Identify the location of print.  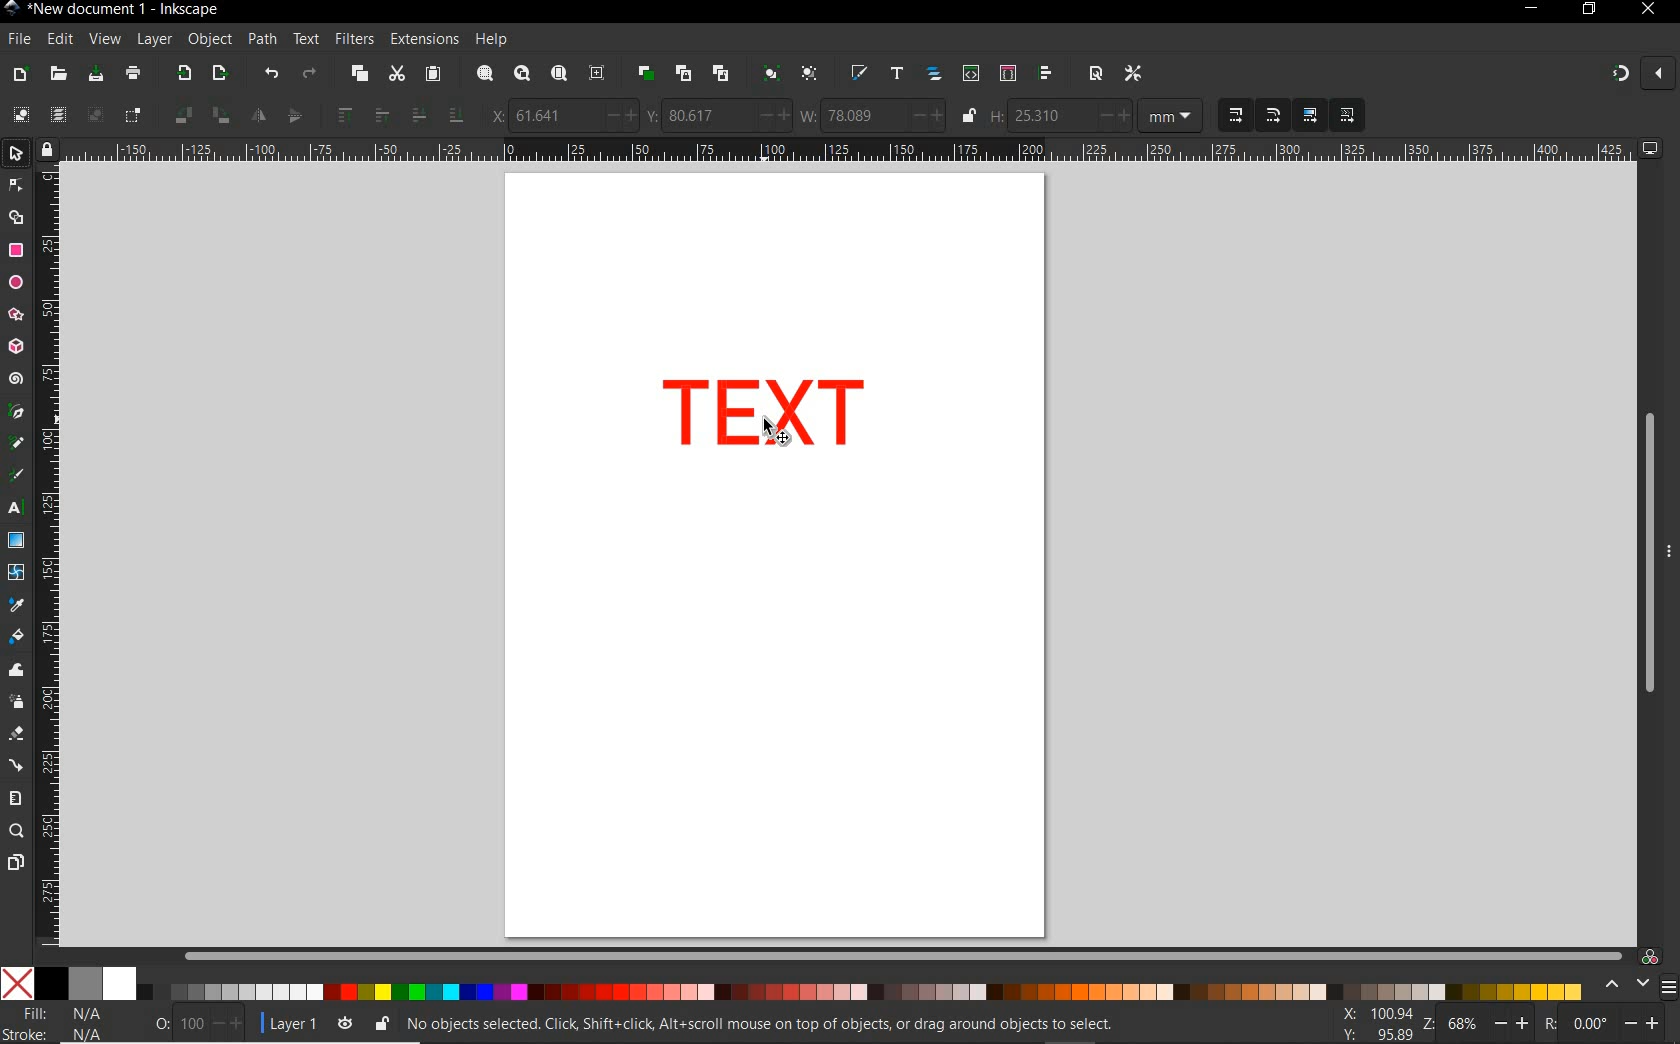
(131, 75).